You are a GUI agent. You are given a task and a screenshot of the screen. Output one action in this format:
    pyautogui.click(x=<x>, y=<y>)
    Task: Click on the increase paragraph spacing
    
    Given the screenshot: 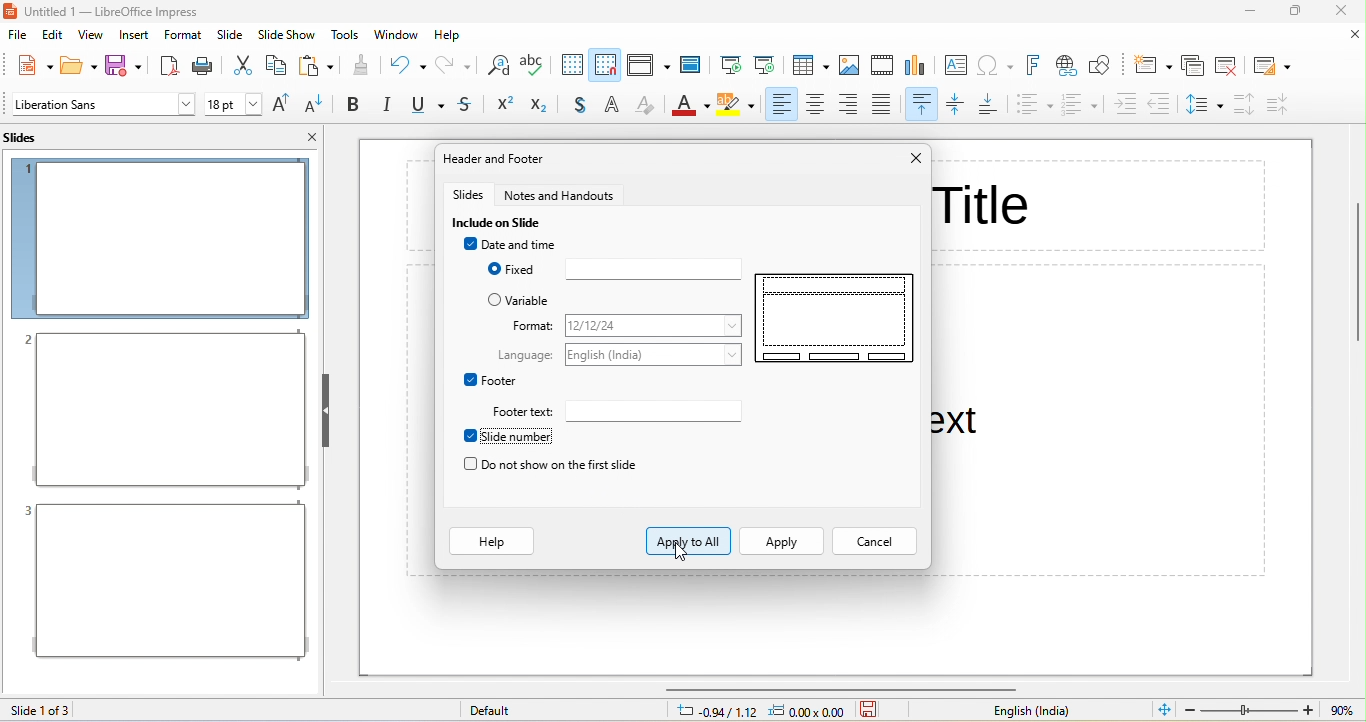 What is the action you would take?
    pyautogui.click(x=1241, y=105)
    